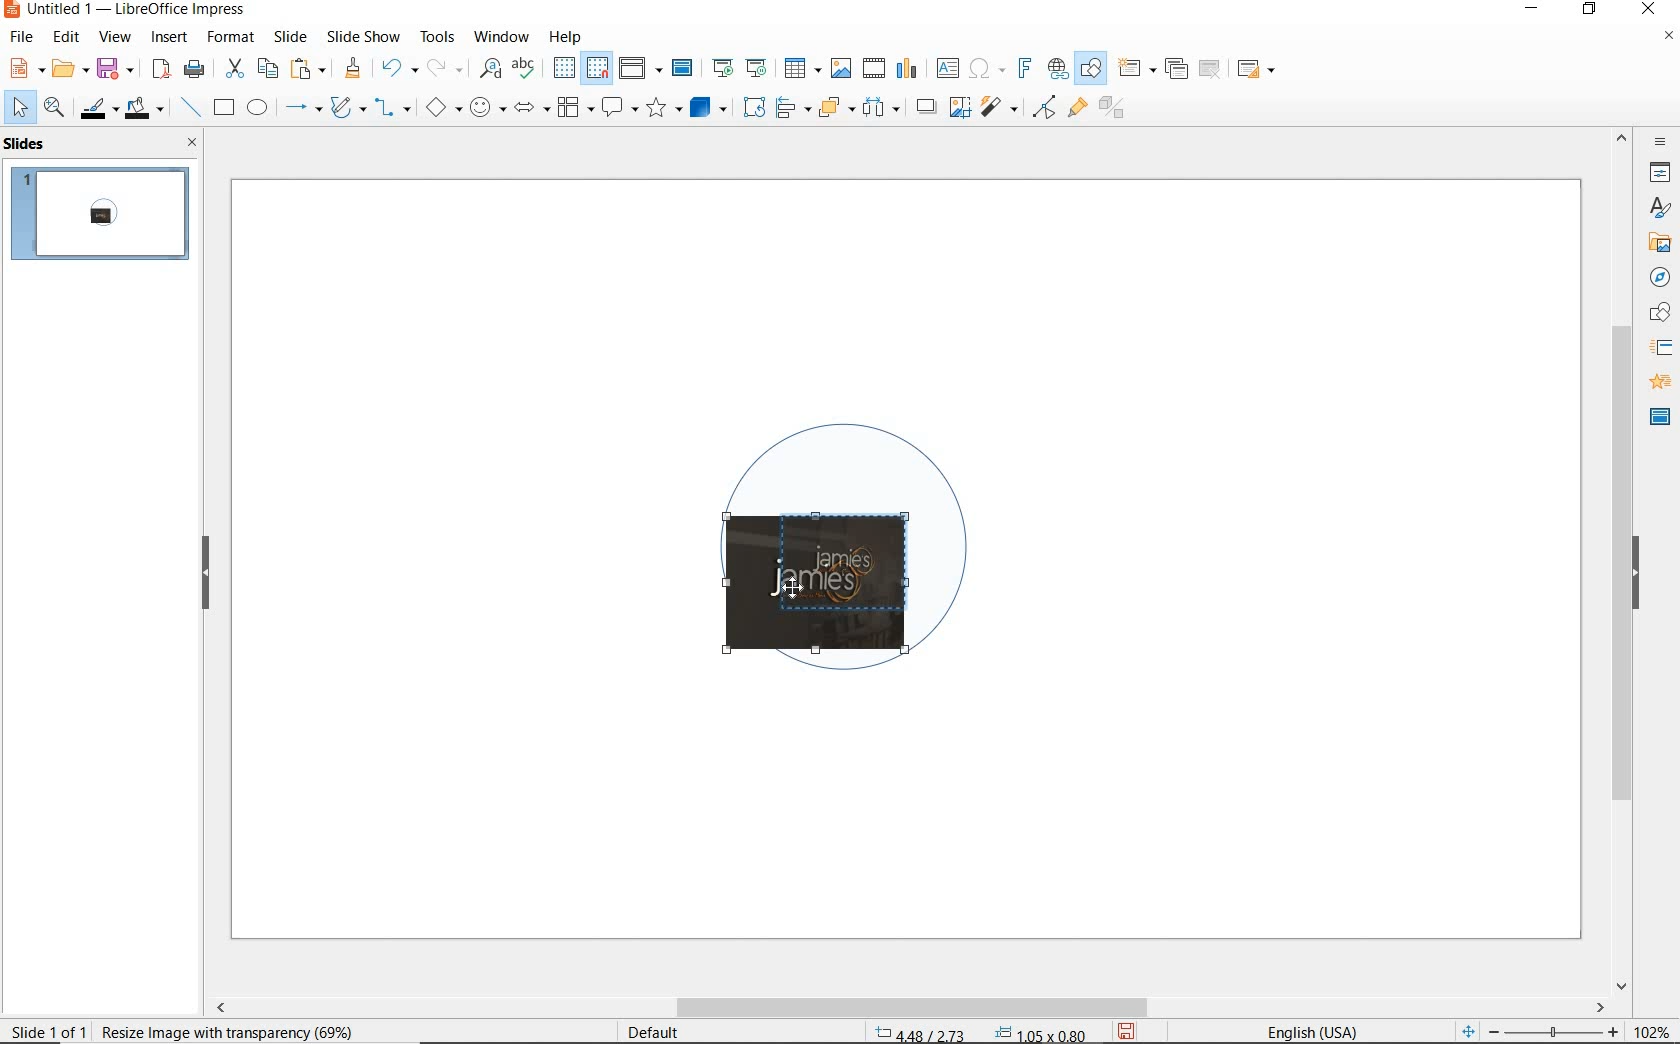  Describe the element at coordinates (444, 68) in the screenshot. I see `redo` at that location.